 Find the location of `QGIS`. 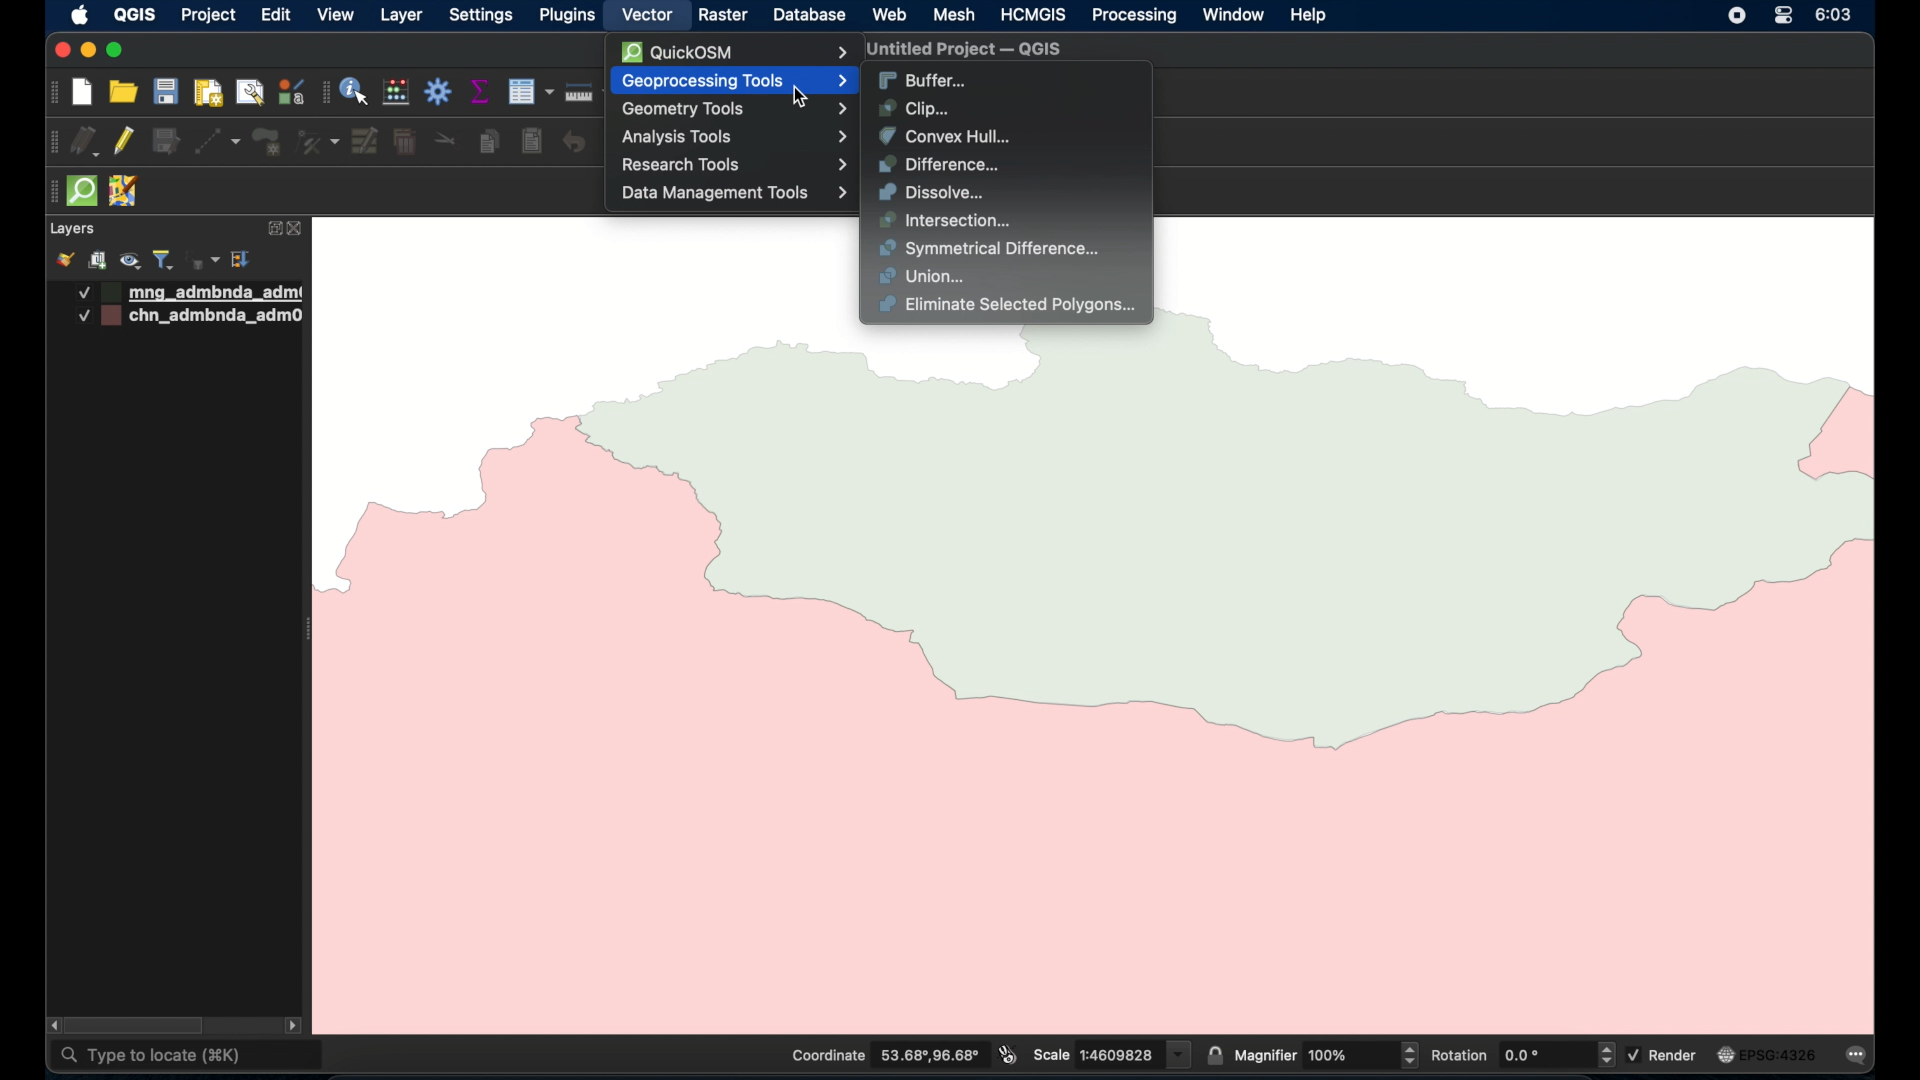

QGIS is located at coordinates (134, 14).